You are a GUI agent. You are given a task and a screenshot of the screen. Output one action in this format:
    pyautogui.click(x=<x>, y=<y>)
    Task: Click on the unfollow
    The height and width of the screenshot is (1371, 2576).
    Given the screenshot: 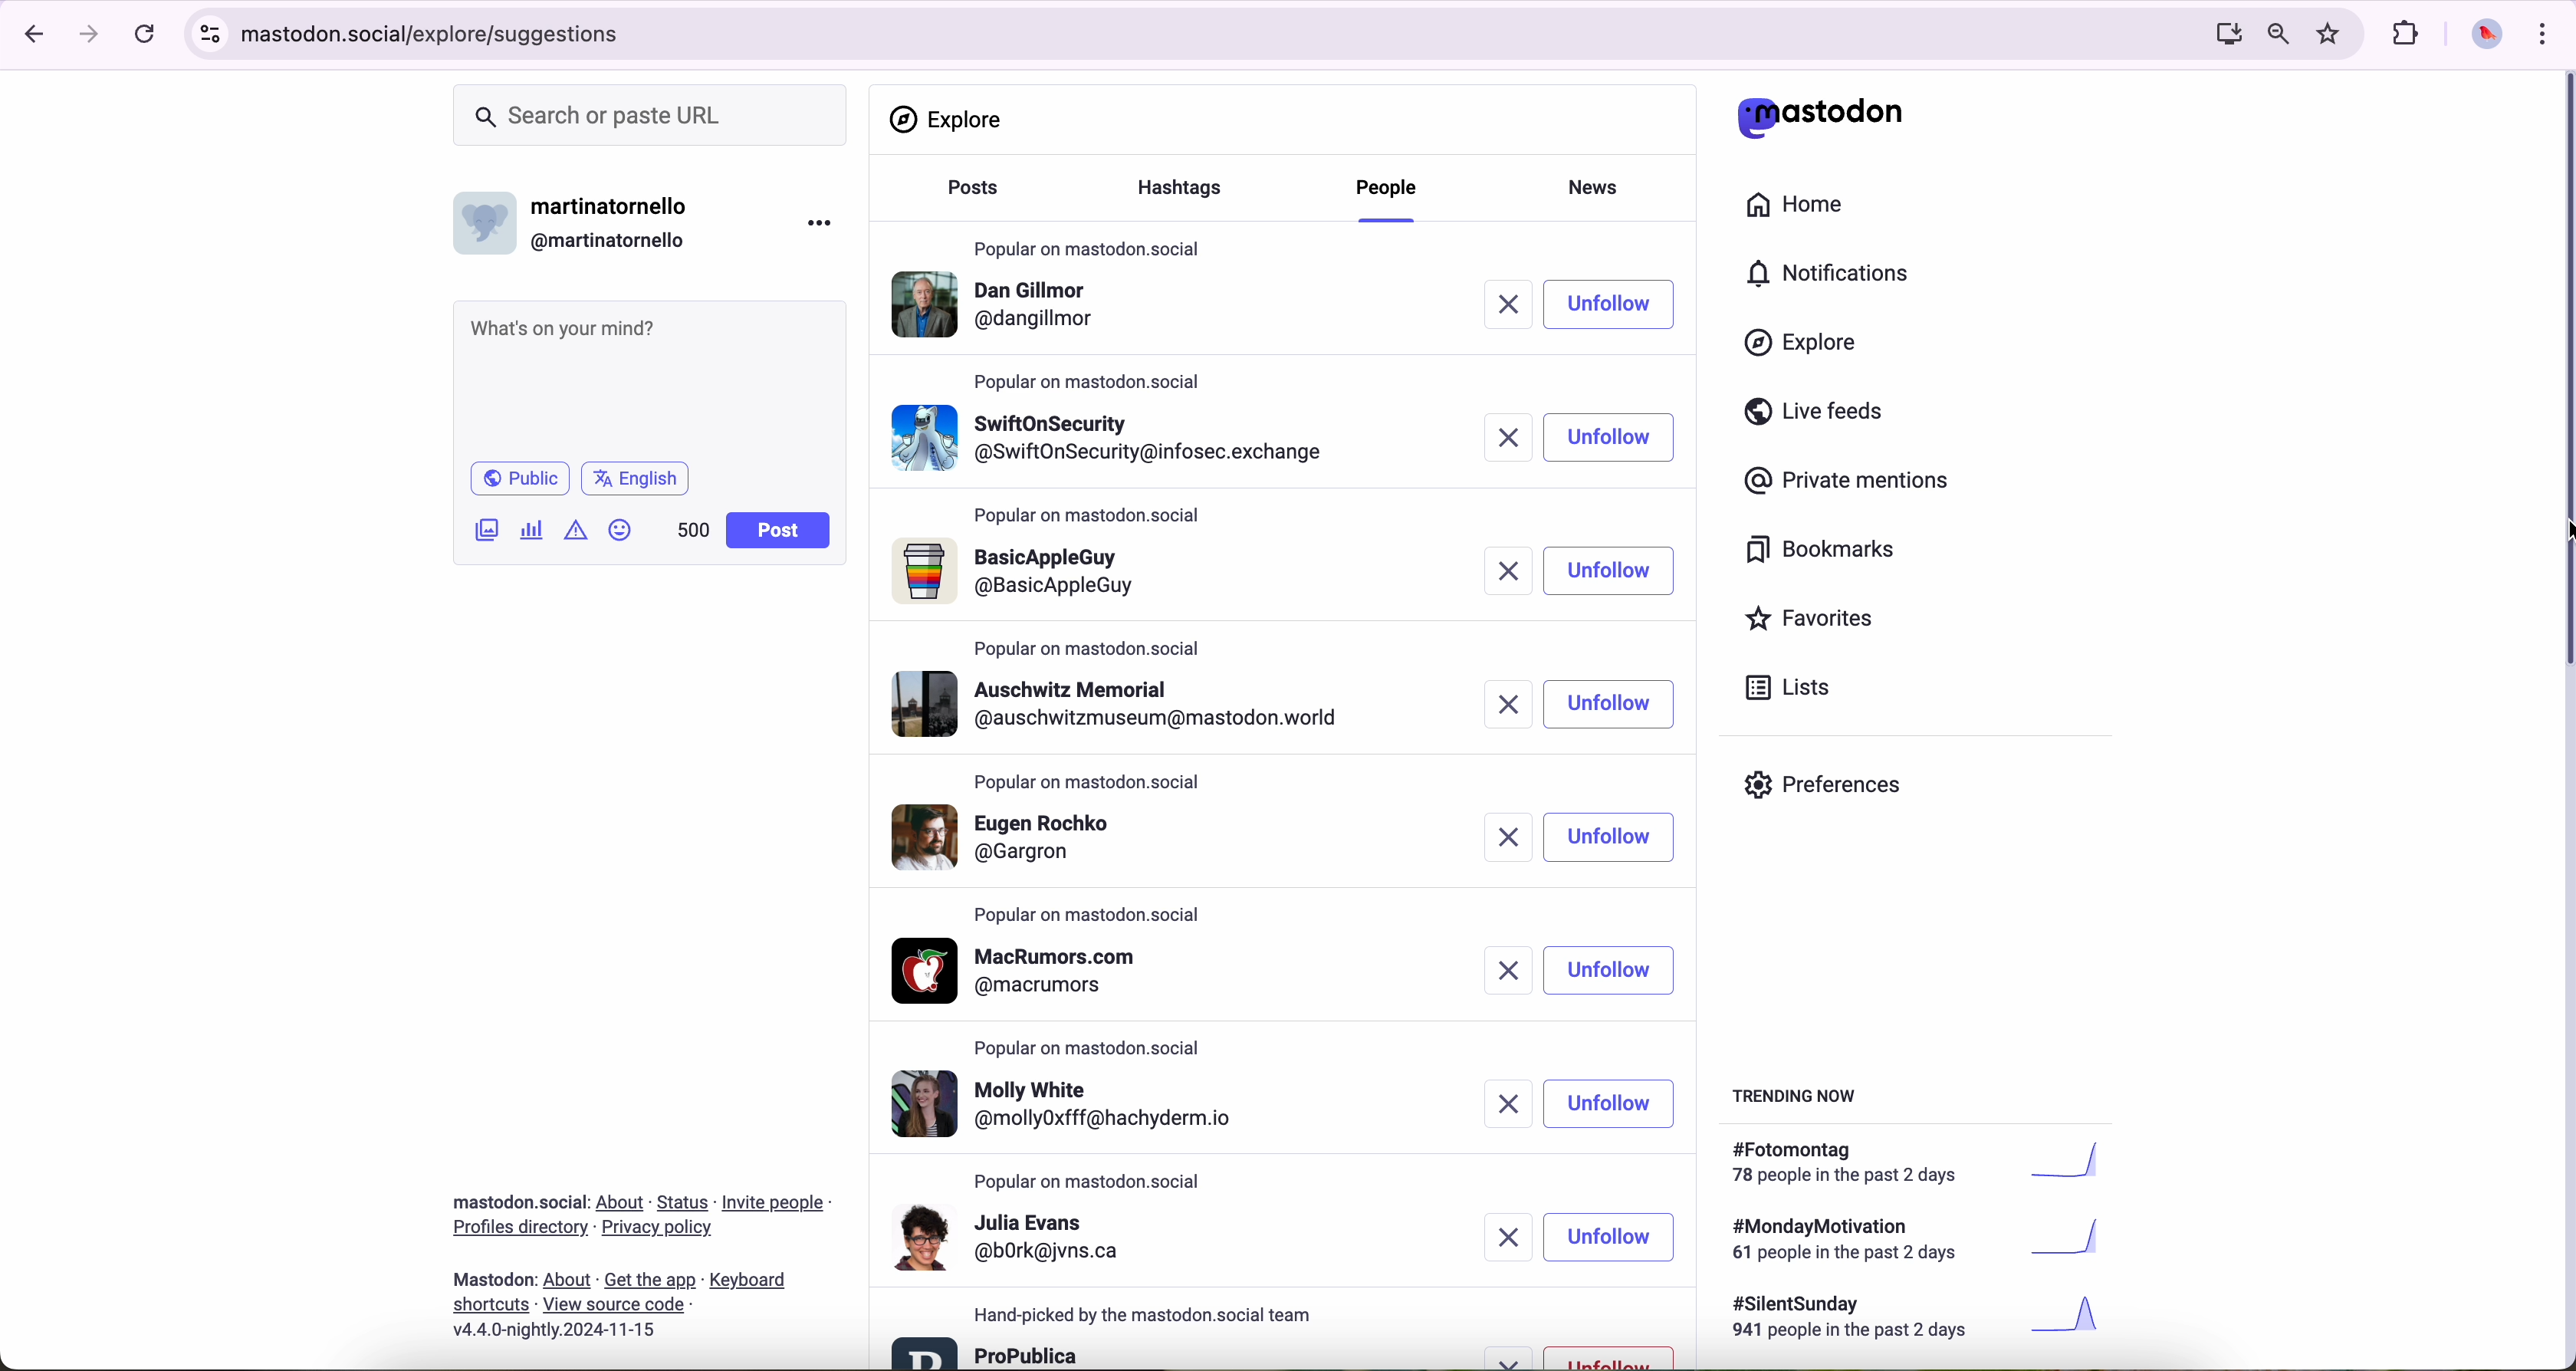 What is the action you would take?
    pyautogui.click(x=1613, y=1102)
    